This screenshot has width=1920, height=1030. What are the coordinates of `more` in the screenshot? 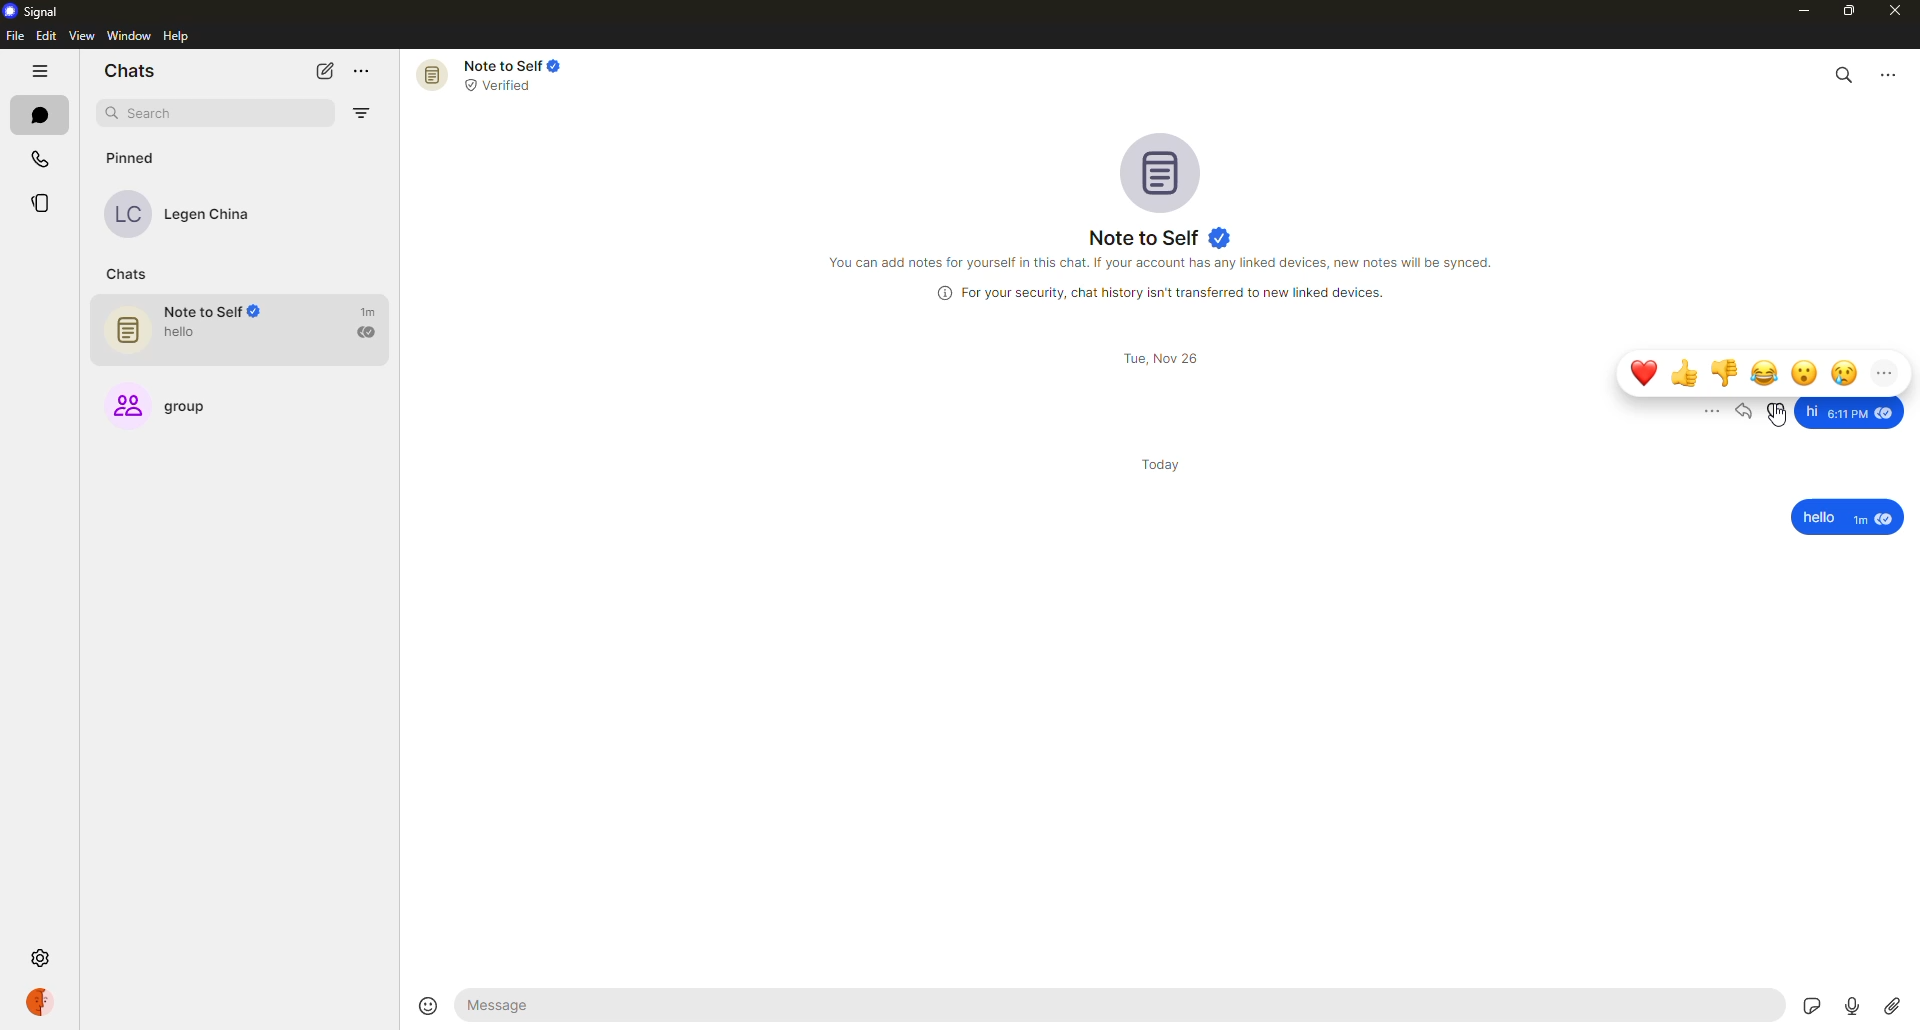 It's located at (1885, 372).